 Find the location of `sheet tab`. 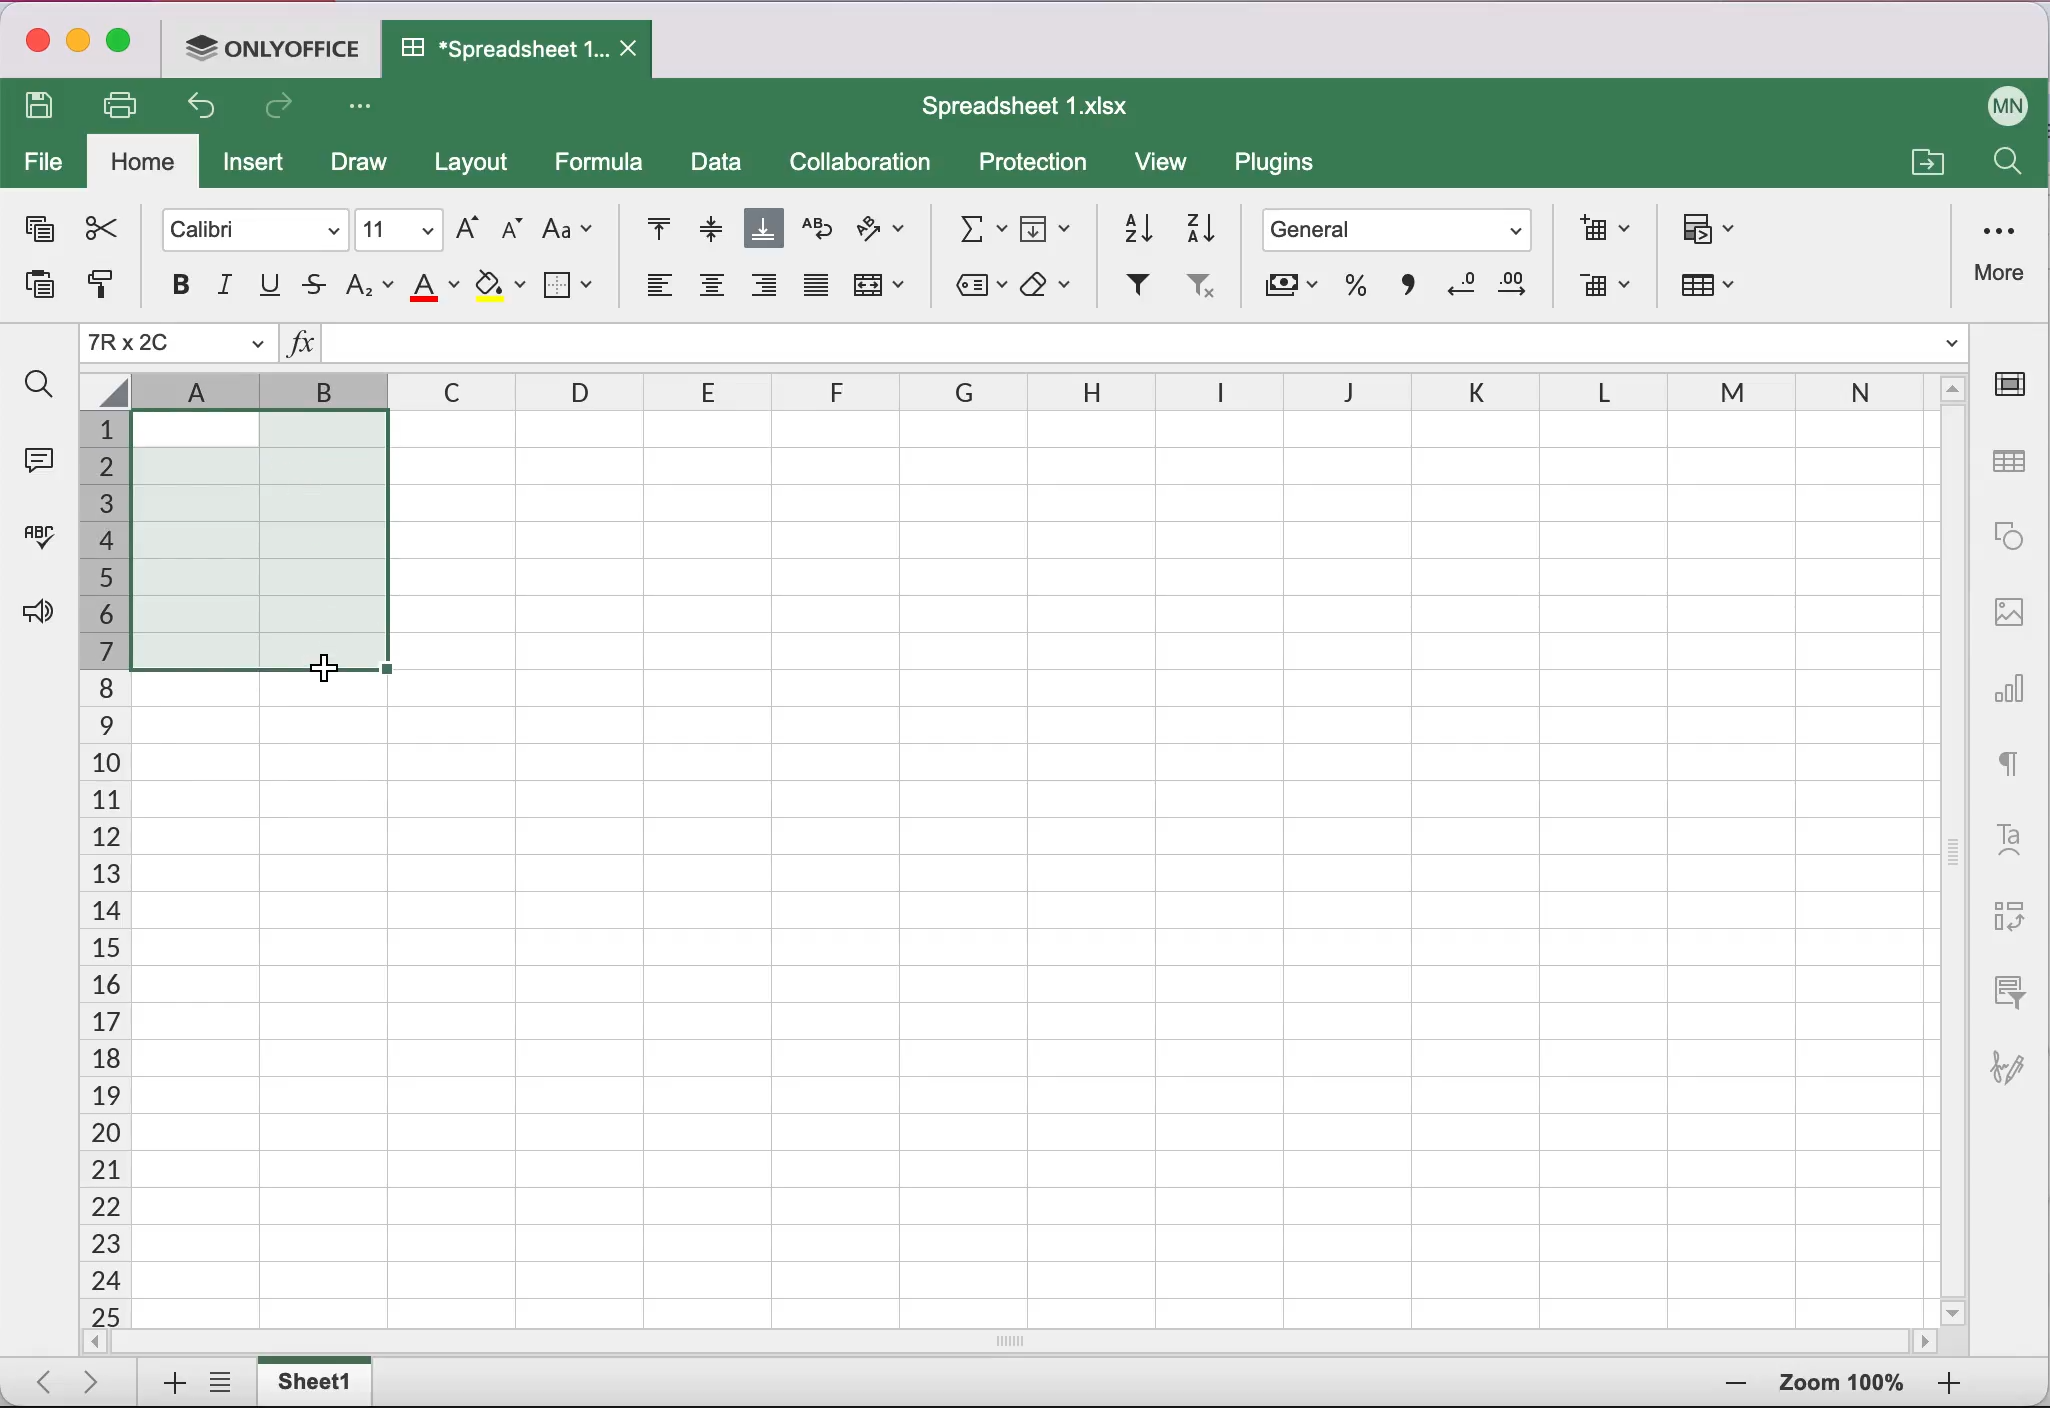

sheet tab is located at coordinates (319, 1381).